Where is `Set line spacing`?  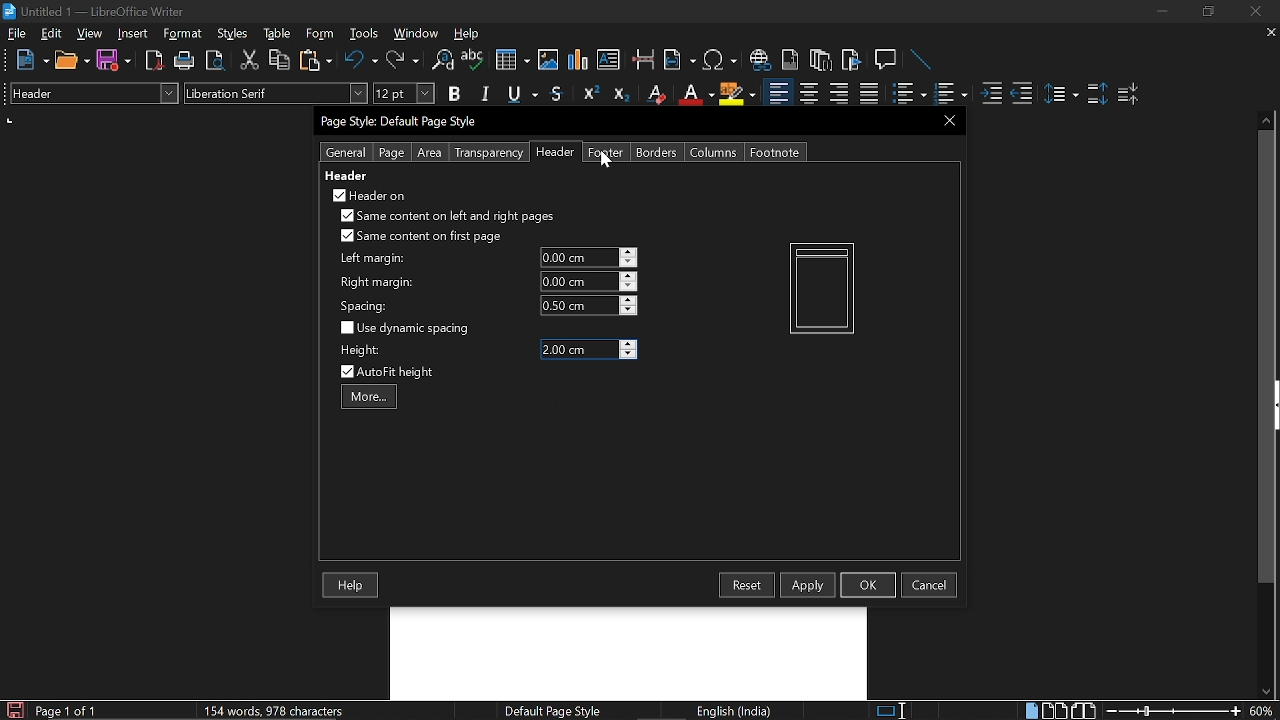 Set line spacing is located at coordinates (1060, 94).